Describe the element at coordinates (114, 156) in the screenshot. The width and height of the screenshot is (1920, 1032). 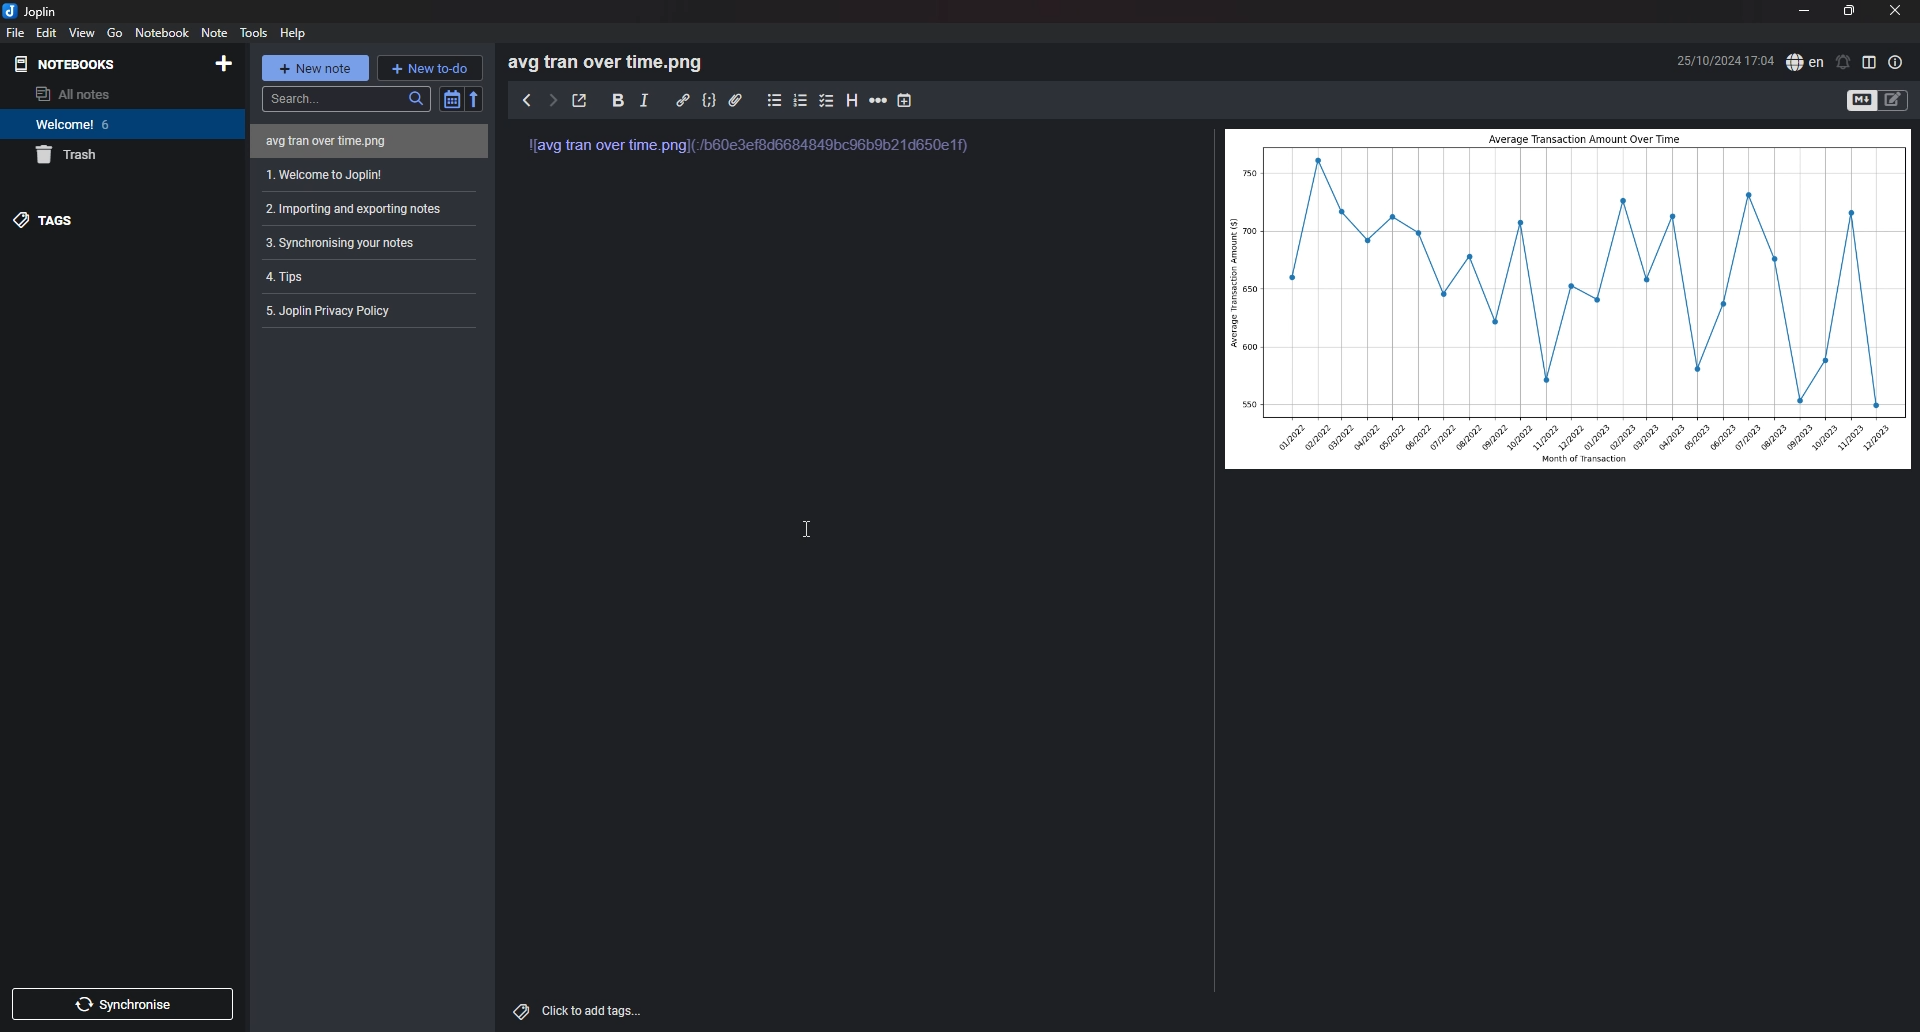
I see `trash` at that location.